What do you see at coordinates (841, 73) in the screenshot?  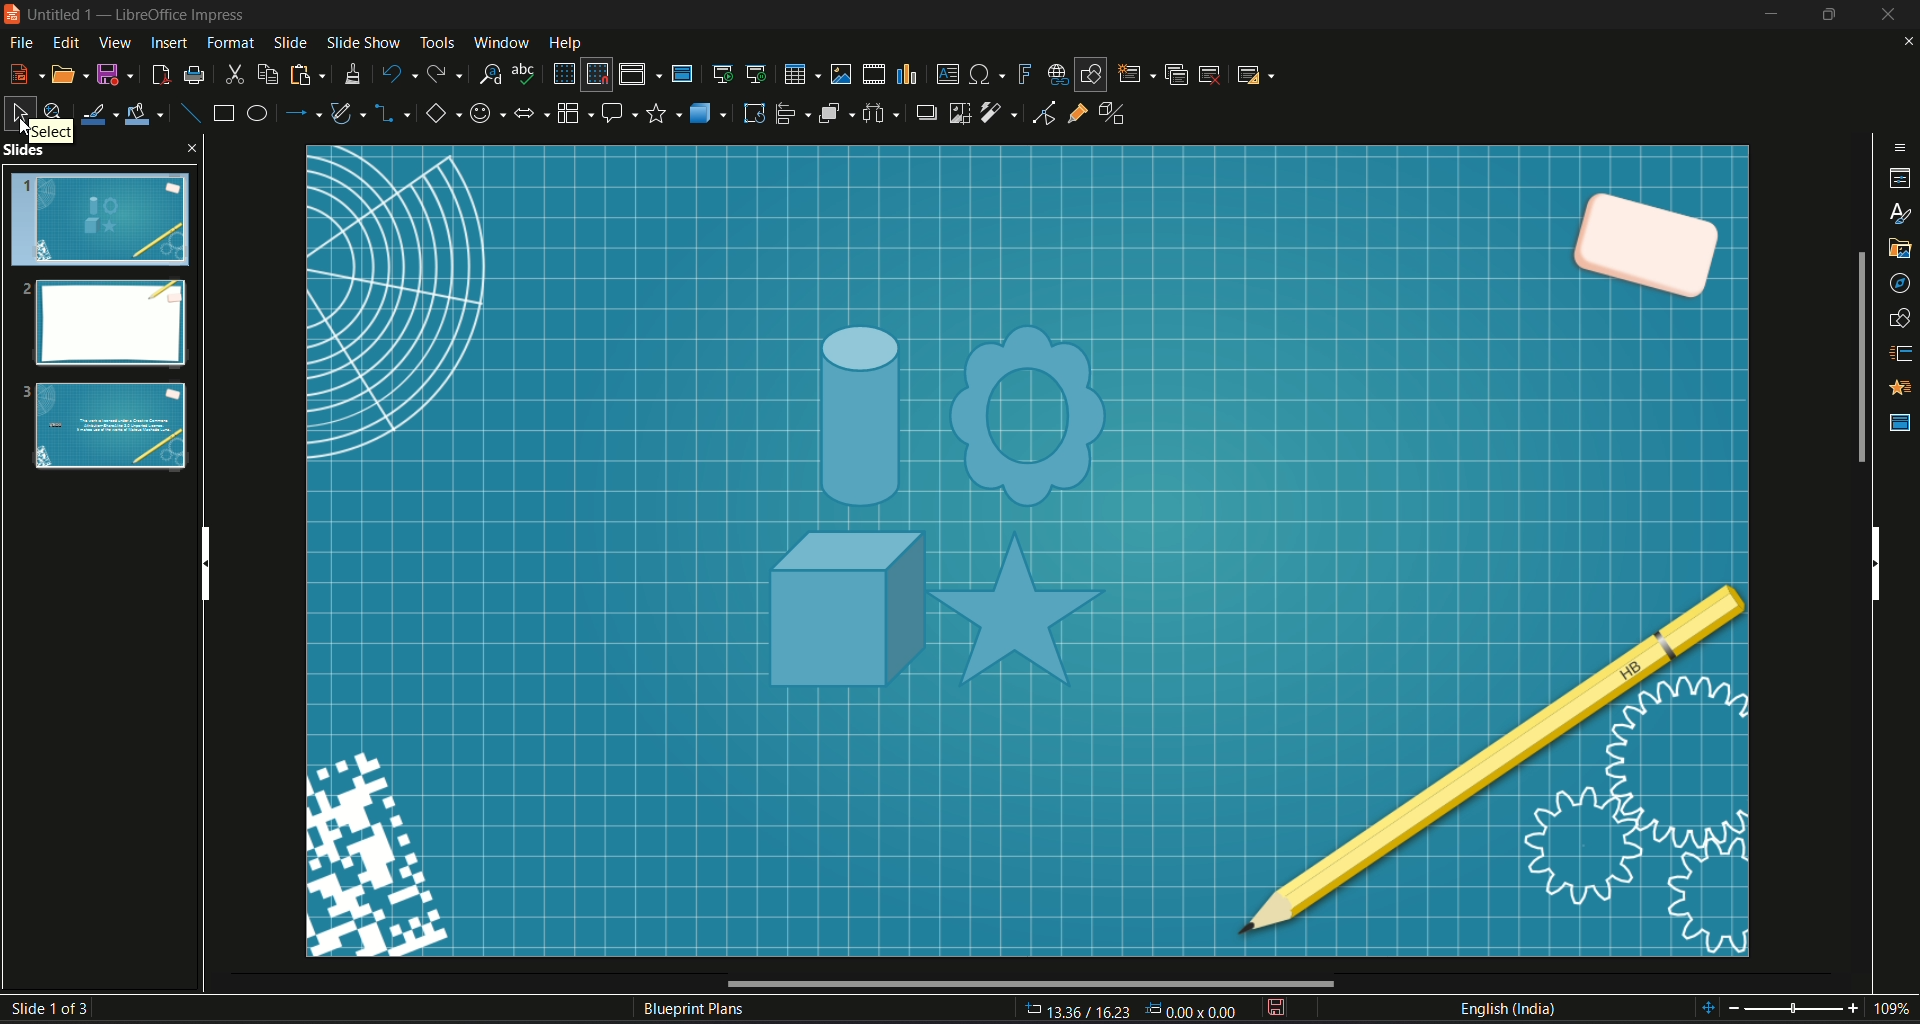 I see `insert image` at bounding box center [841, 73].